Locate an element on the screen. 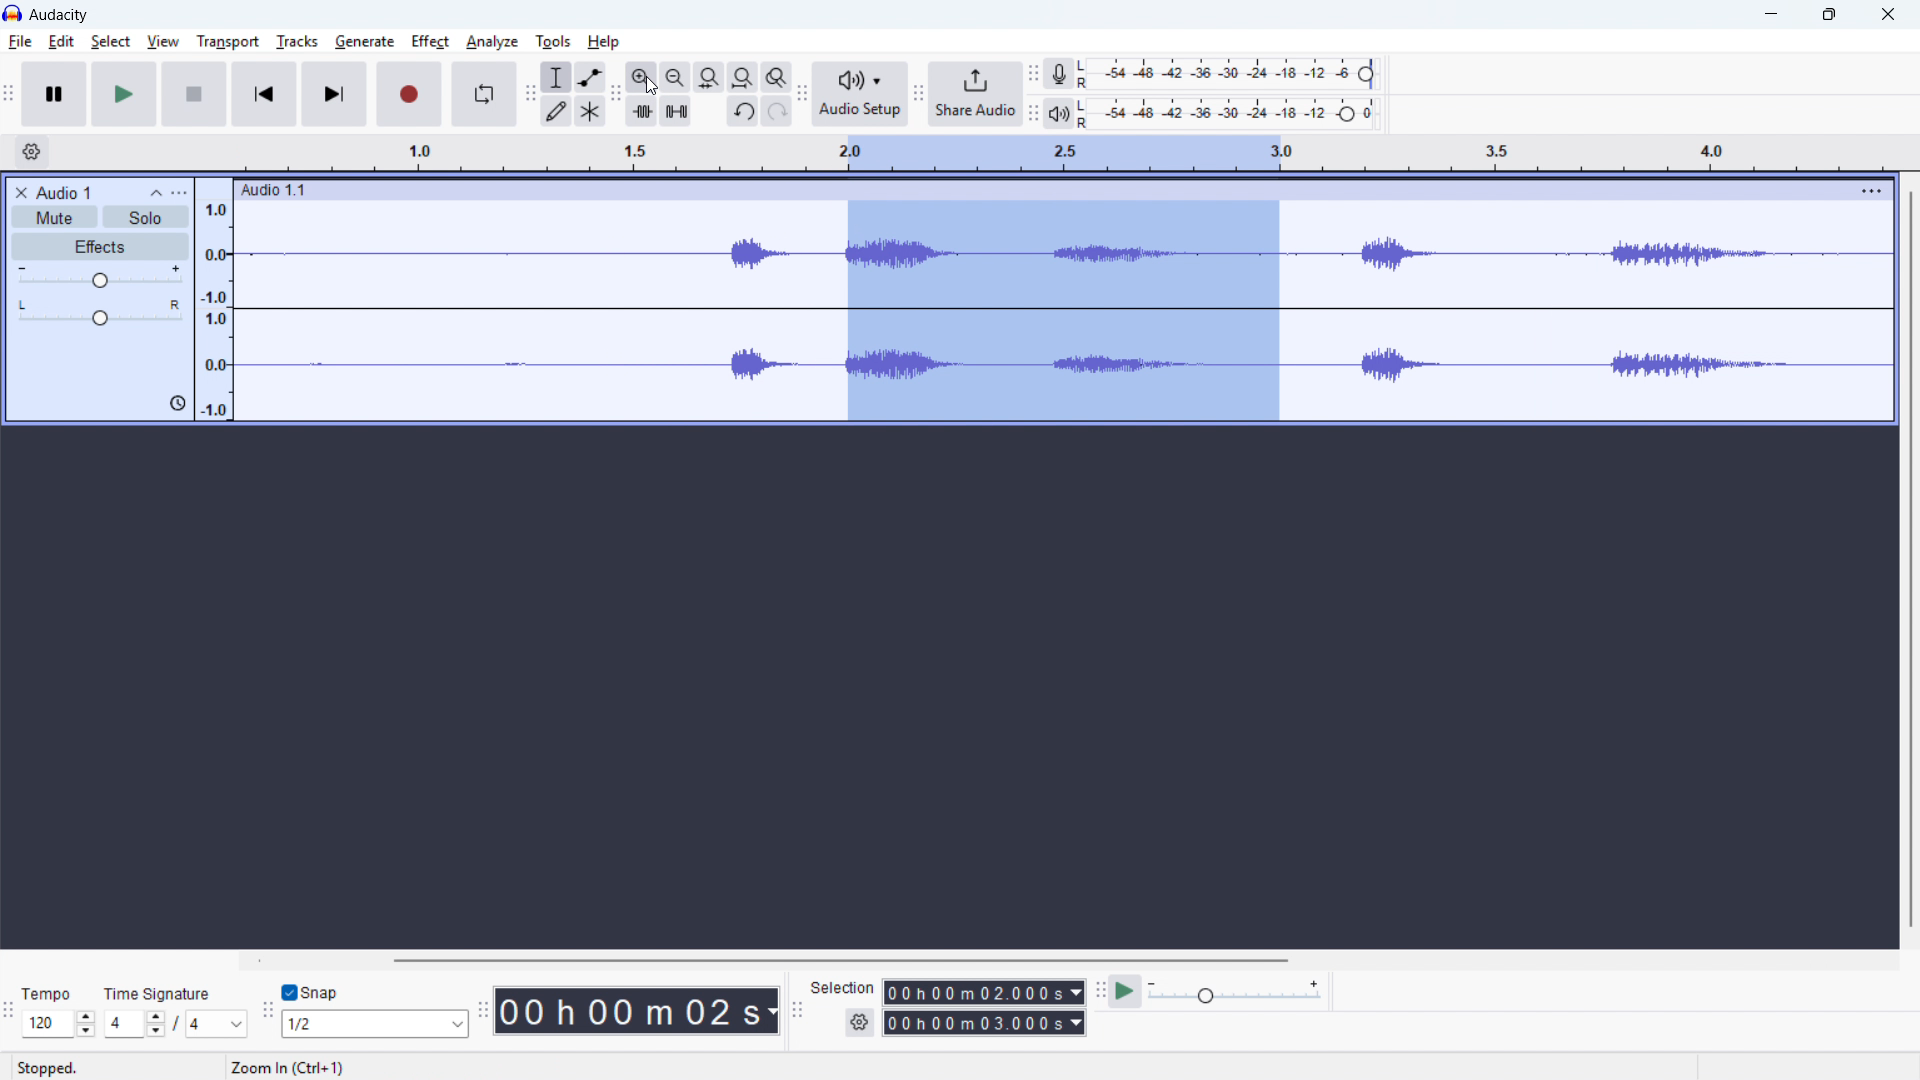  Audio 1:1 is located at coordinates (856, 190).